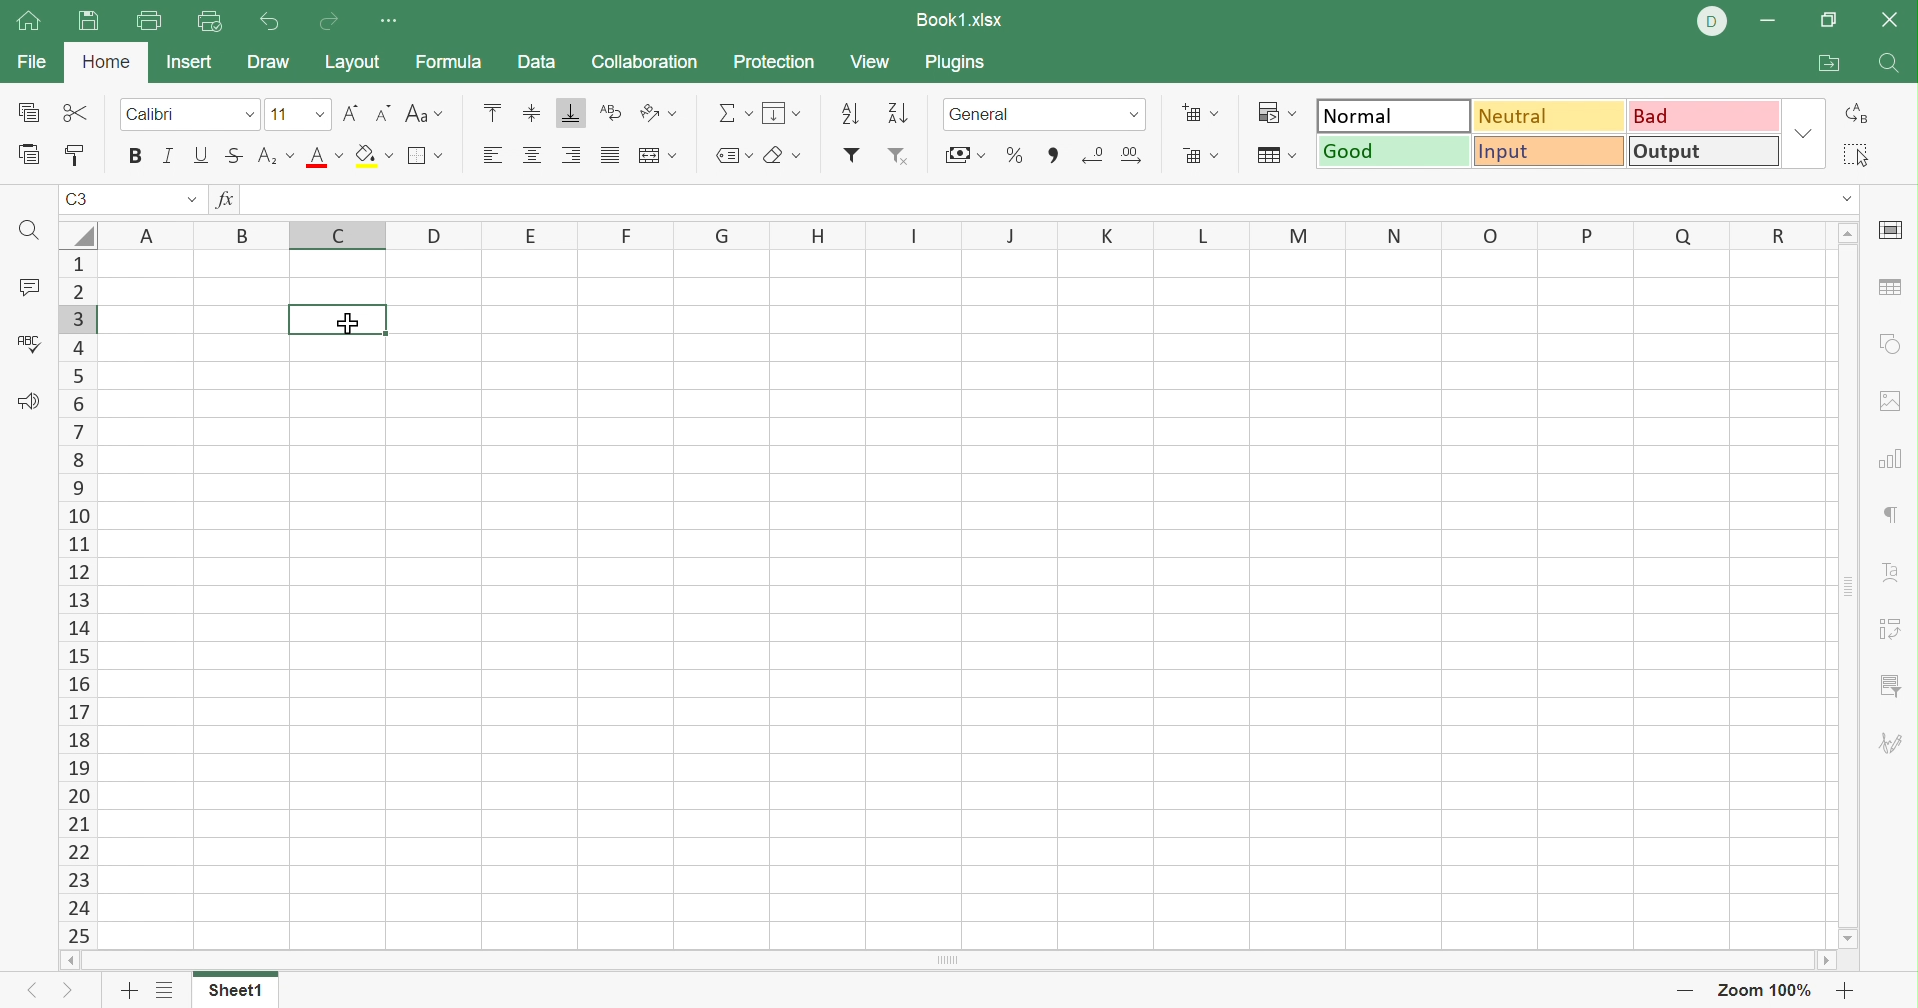  Describe the element at coordinates (1392, 114) in the screenshot. I see `Normal` at that location.